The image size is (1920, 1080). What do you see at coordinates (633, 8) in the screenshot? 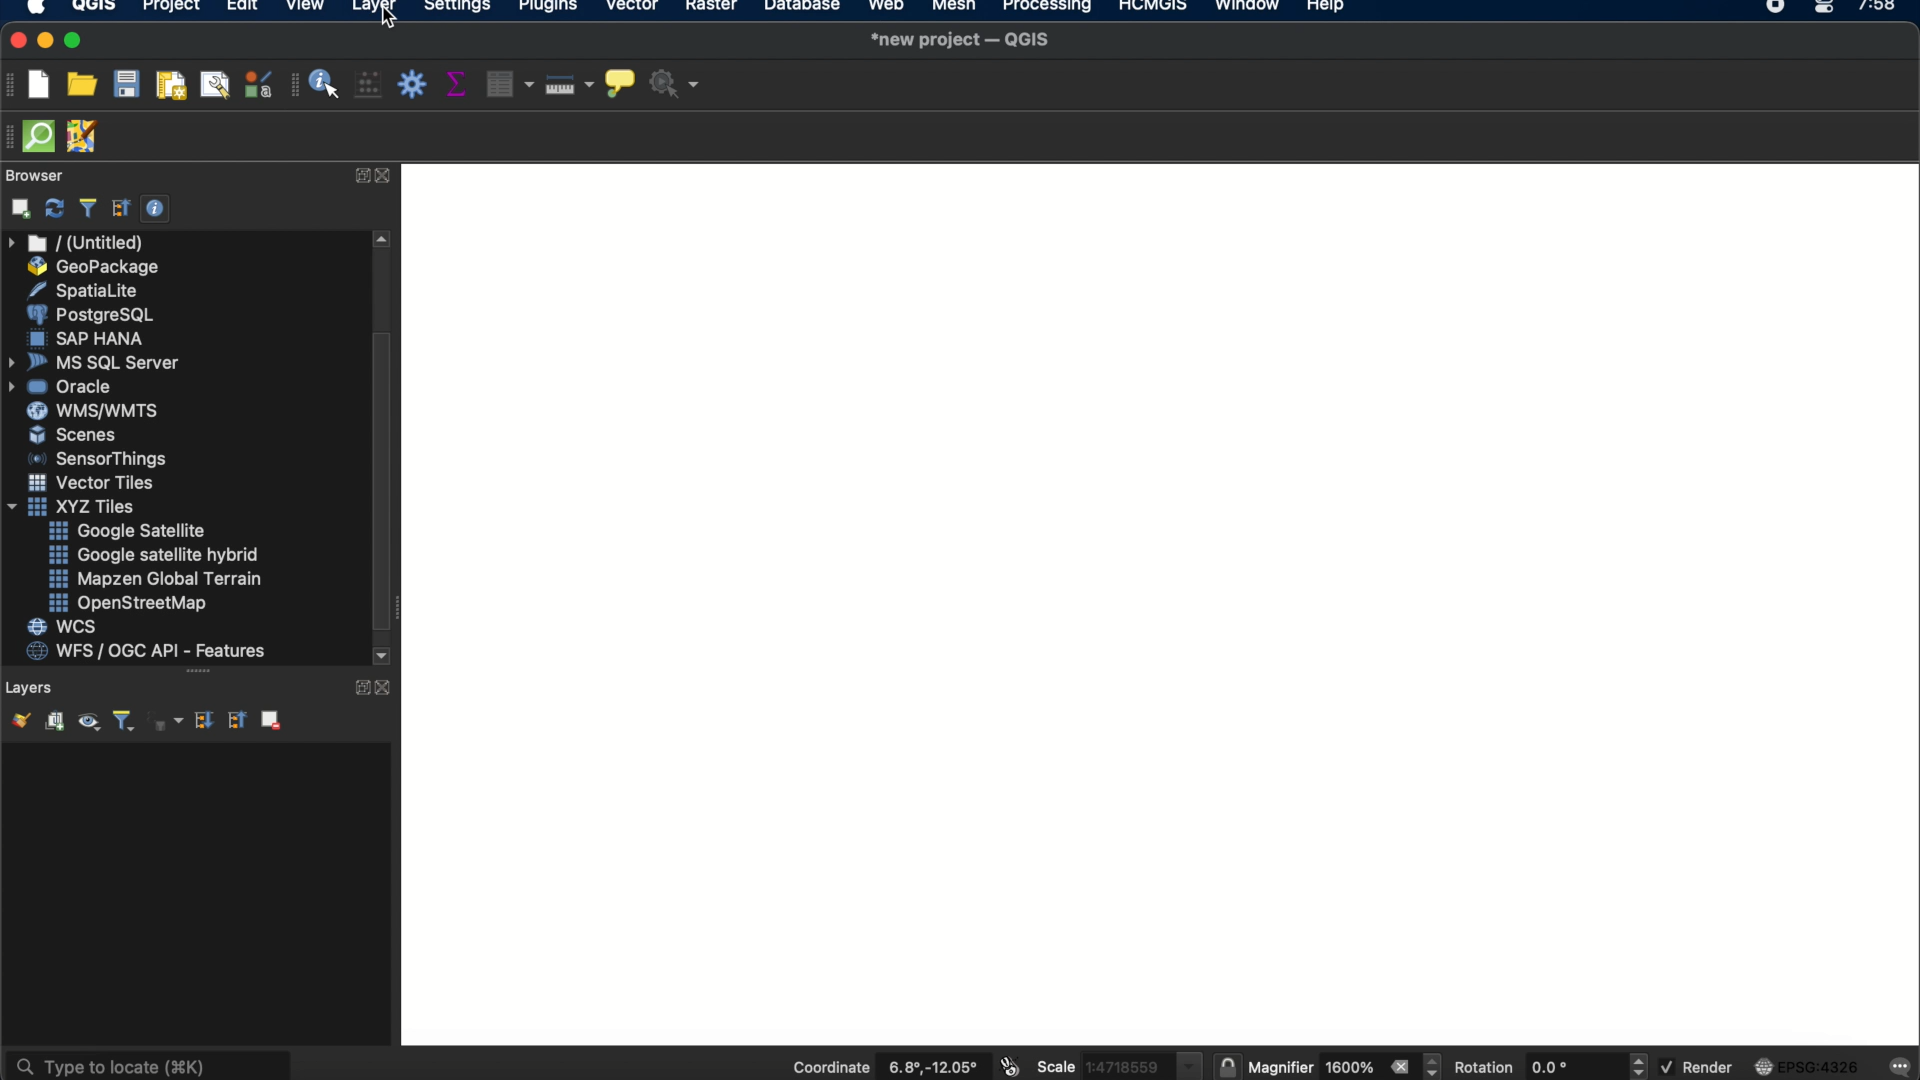
I see `vector` at bounding box center [633, 8].